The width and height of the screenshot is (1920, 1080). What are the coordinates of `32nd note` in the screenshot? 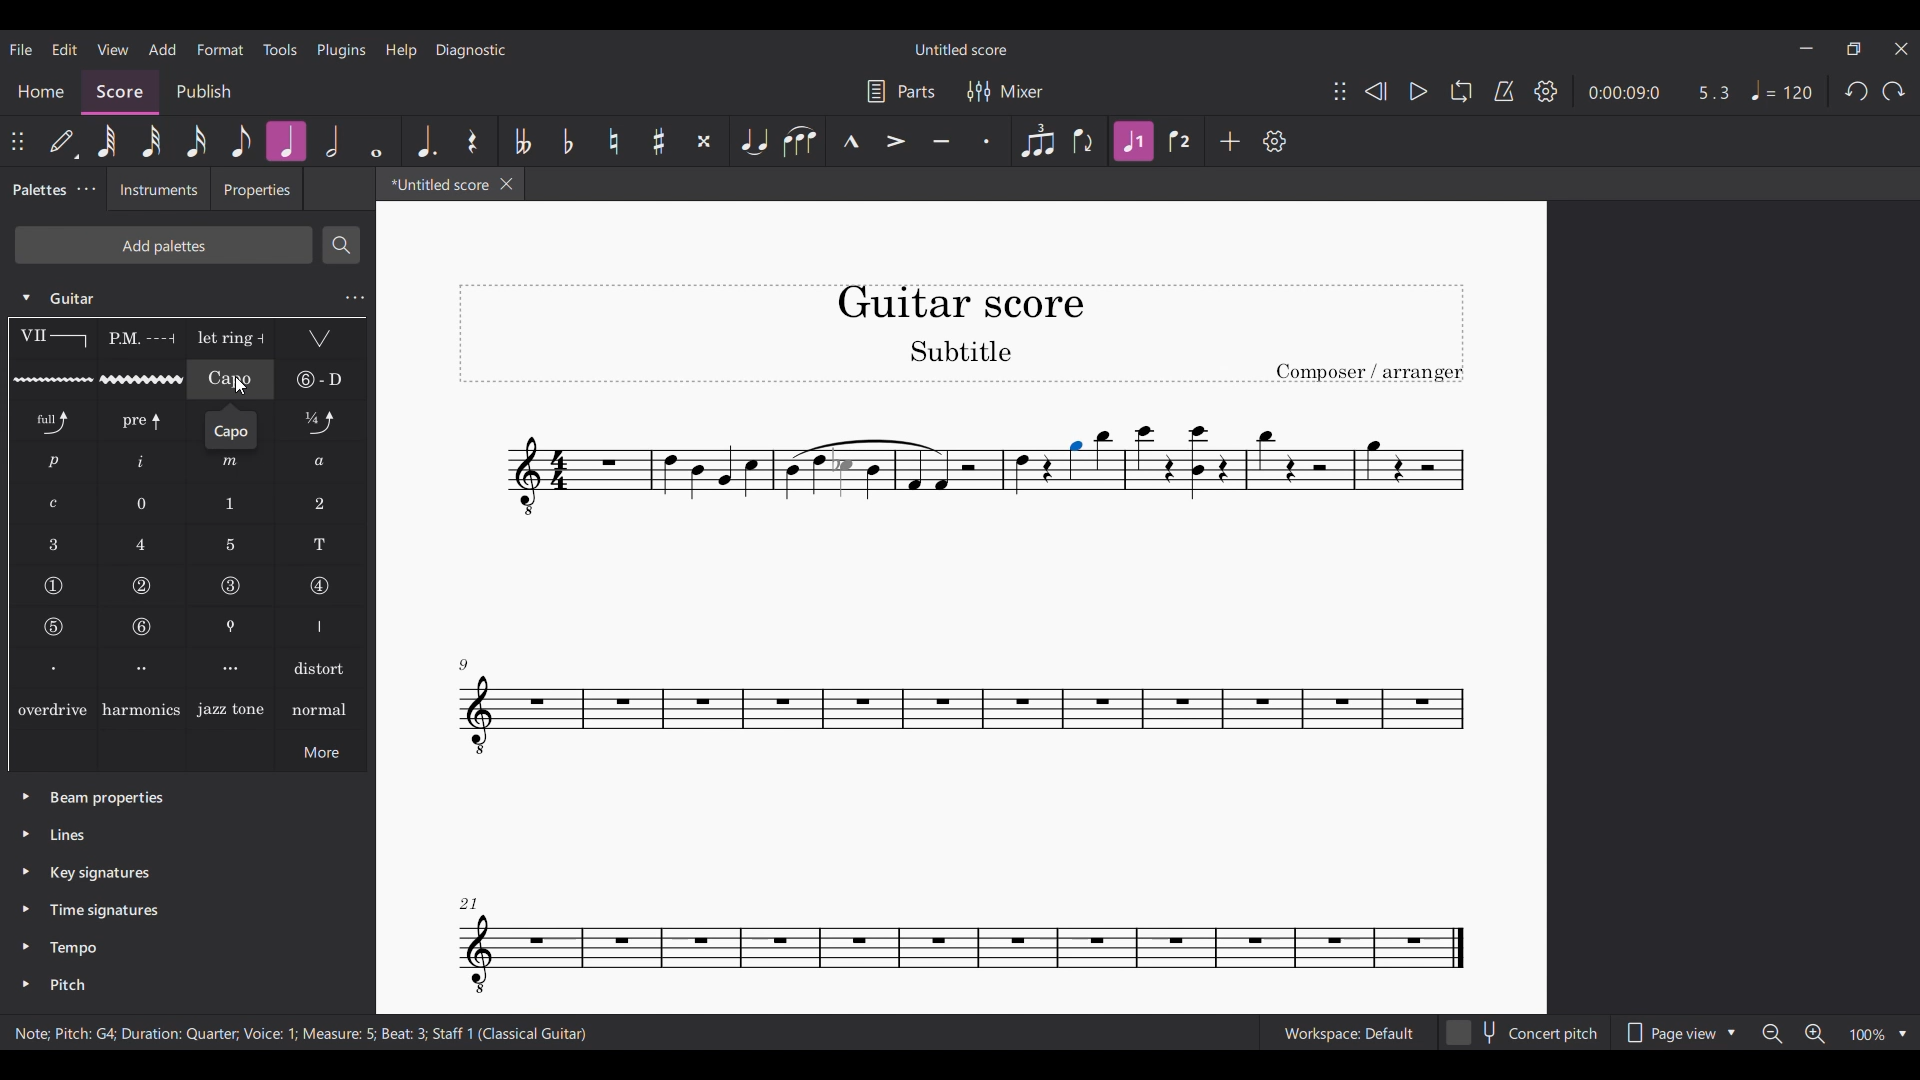 It's located at (151, 141).